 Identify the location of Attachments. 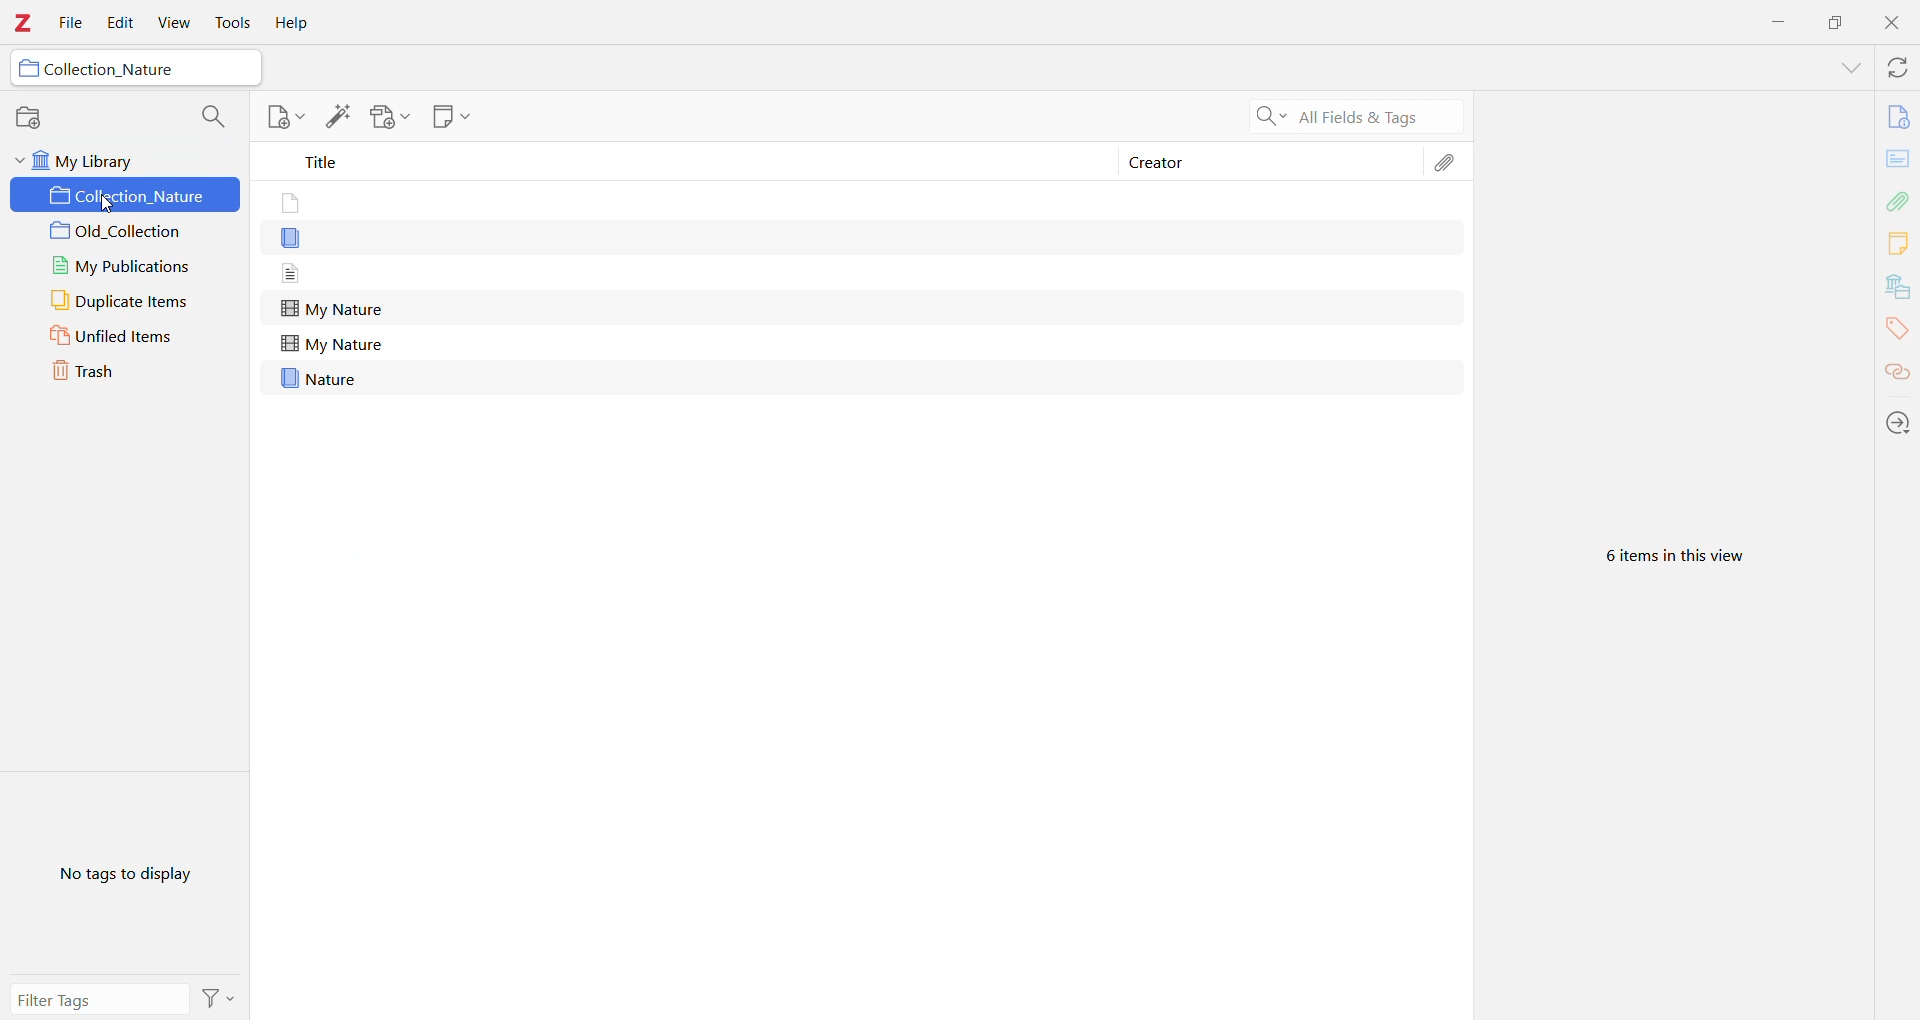
(1449, 162).